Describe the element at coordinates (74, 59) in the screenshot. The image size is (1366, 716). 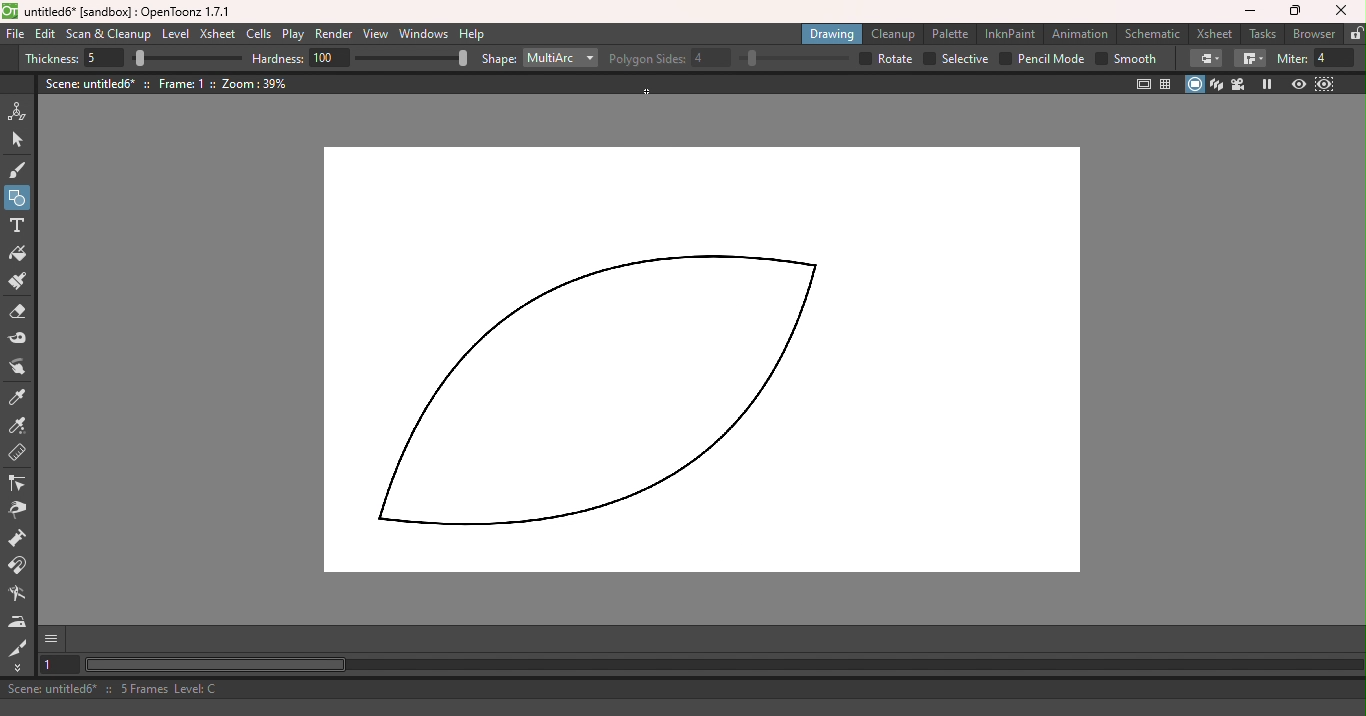
I see `Thickness` at that location.